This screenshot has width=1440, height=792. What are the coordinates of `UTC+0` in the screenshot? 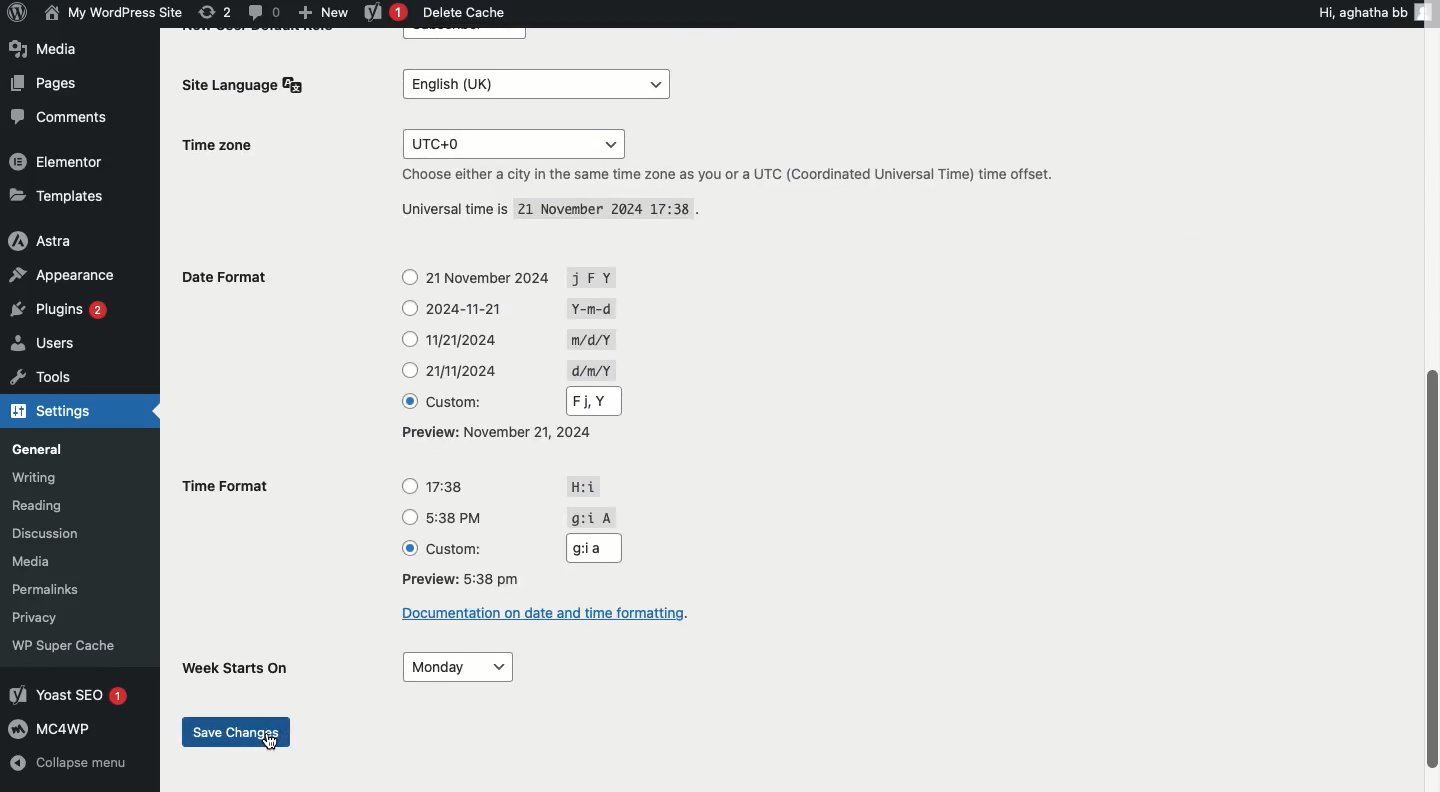 It's located at (506, 139).